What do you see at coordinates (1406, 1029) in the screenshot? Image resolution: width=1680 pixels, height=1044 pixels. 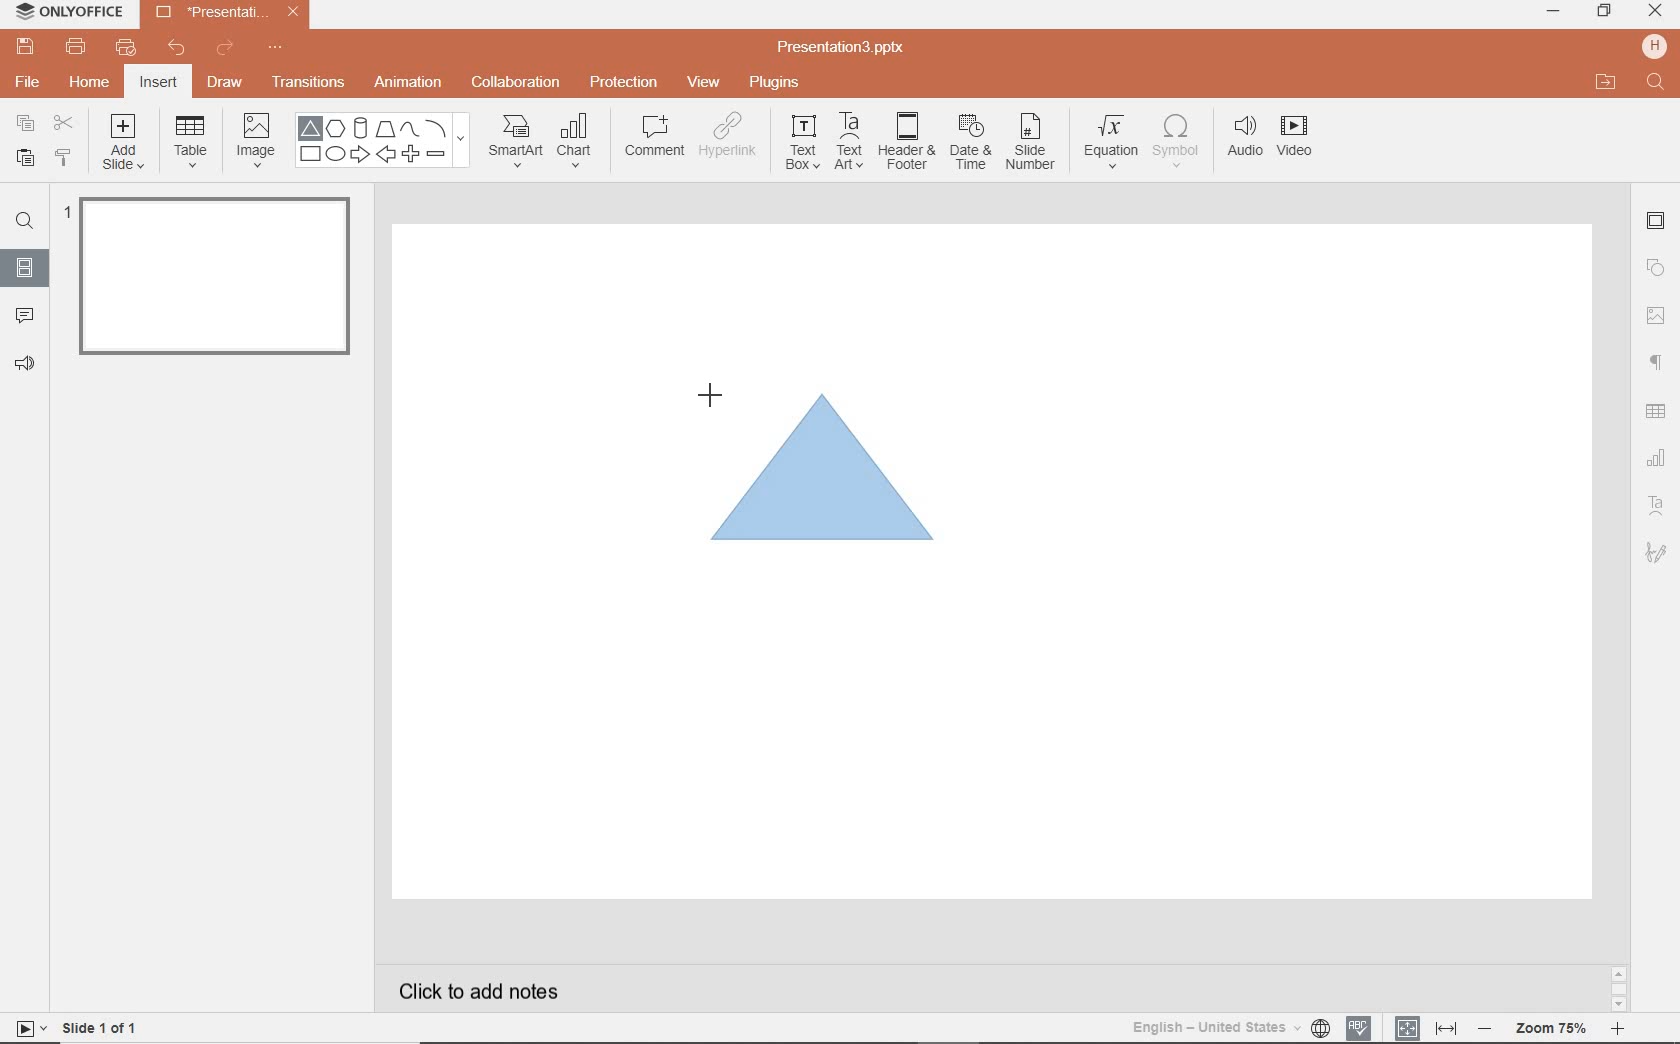 I see `FIT TO SLIDE` at bounding box center [1406, 1029].